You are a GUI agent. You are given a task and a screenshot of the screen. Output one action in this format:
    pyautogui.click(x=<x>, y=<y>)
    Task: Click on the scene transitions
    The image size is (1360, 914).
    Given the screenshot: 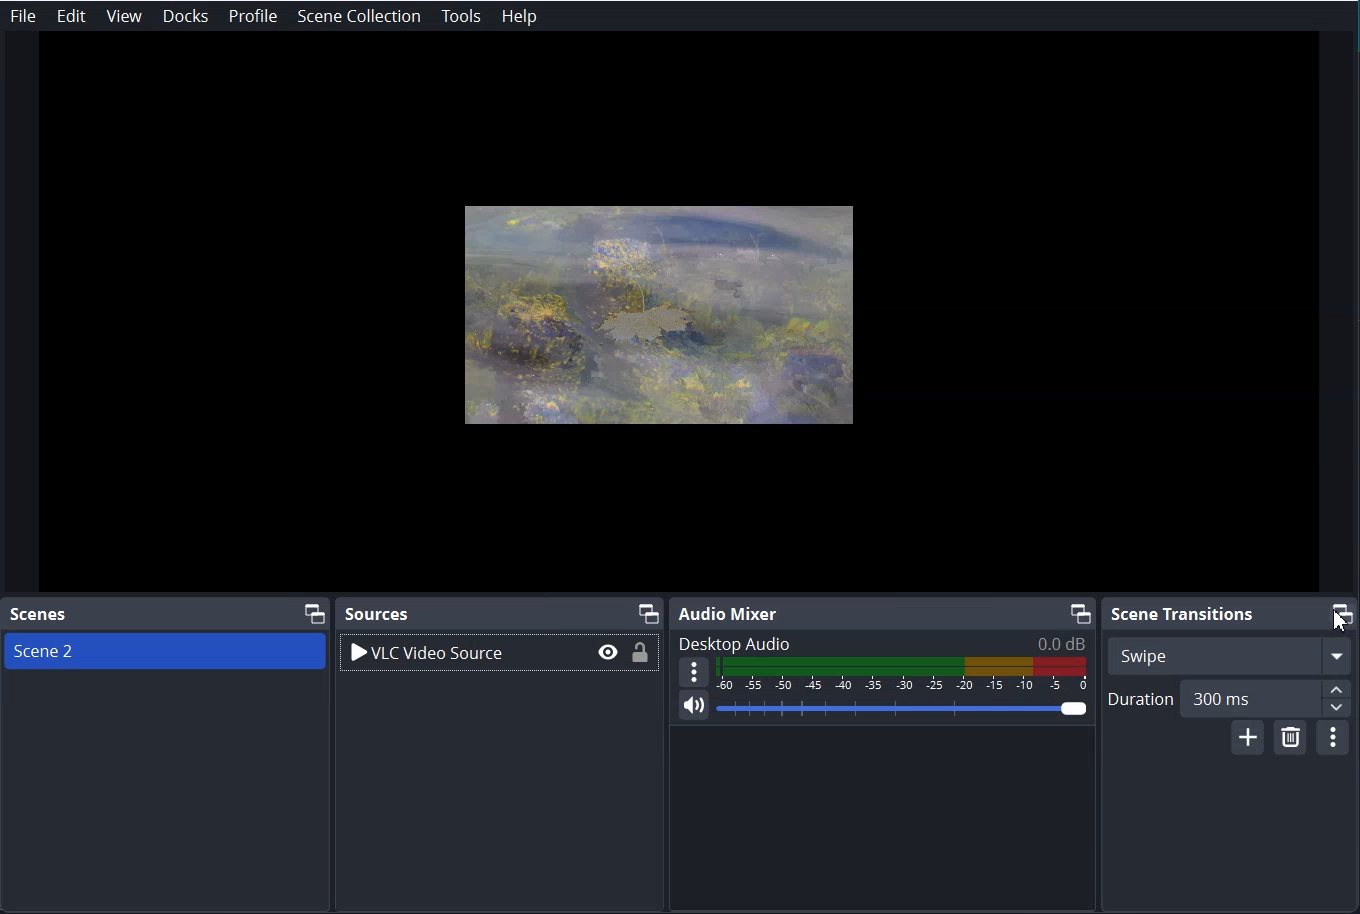 What is the action you would take?
    pyautogui.click(x=1185, y=616)
    